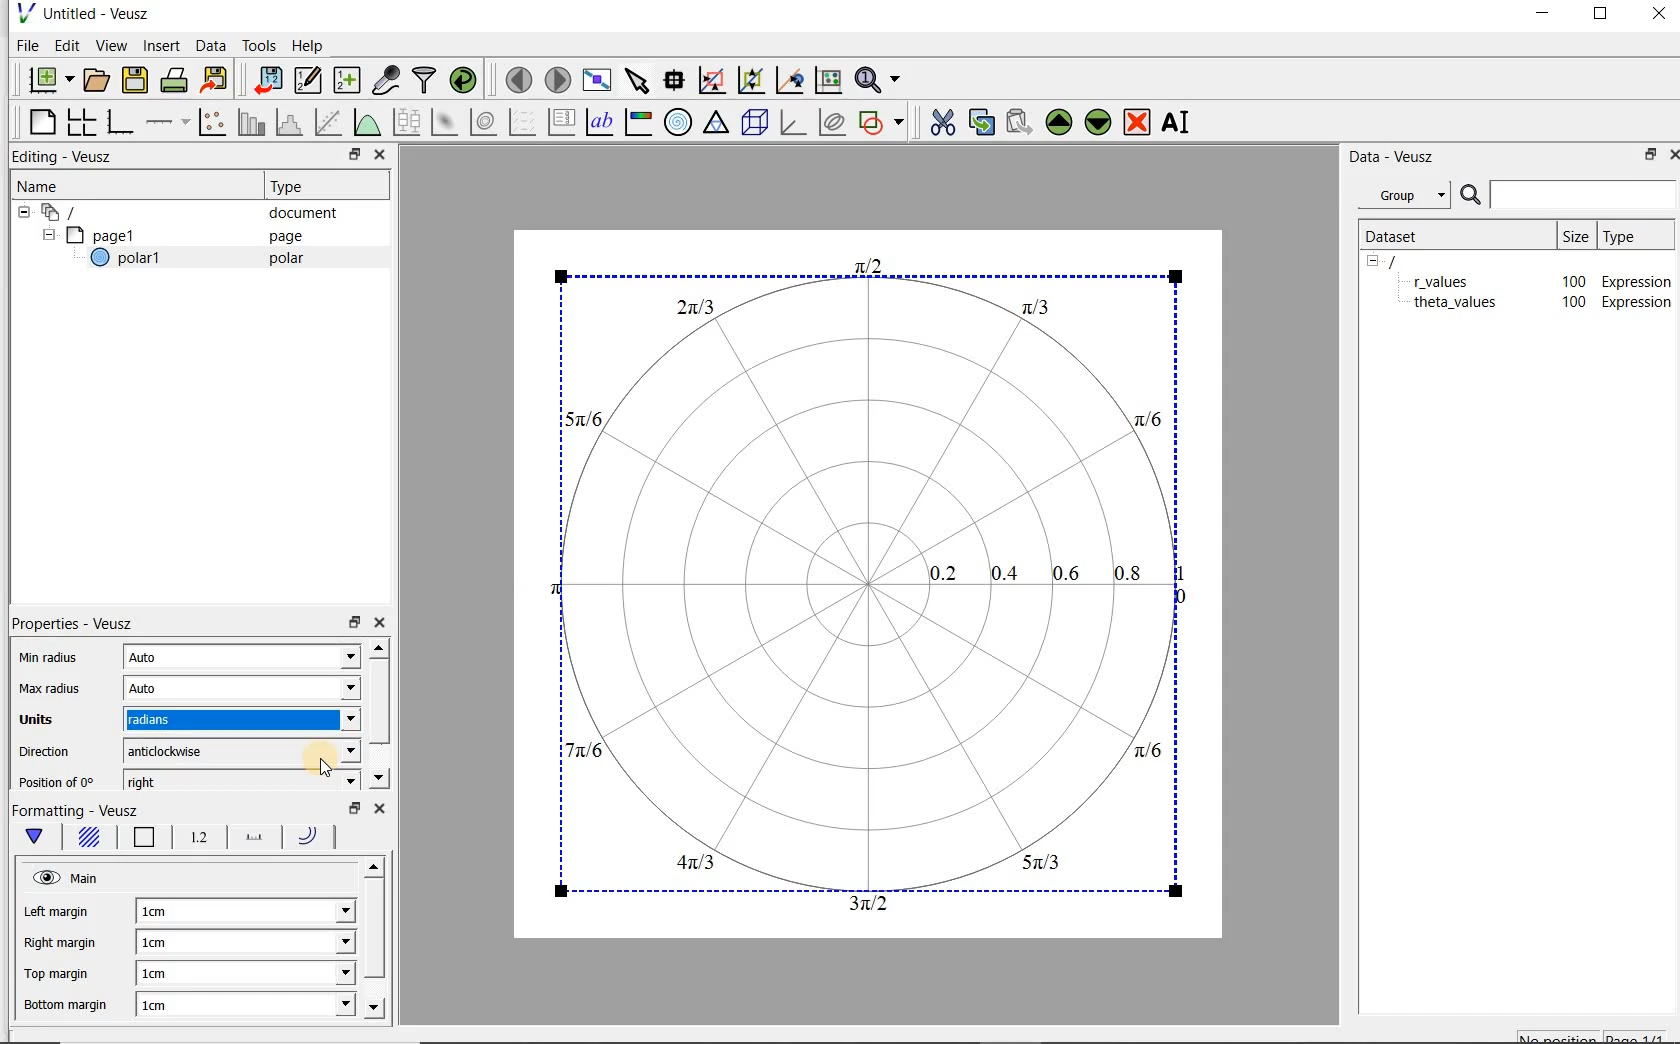  Describe the element at coordinates (1633, 235) in the screenshot. I see `Type` at that location.